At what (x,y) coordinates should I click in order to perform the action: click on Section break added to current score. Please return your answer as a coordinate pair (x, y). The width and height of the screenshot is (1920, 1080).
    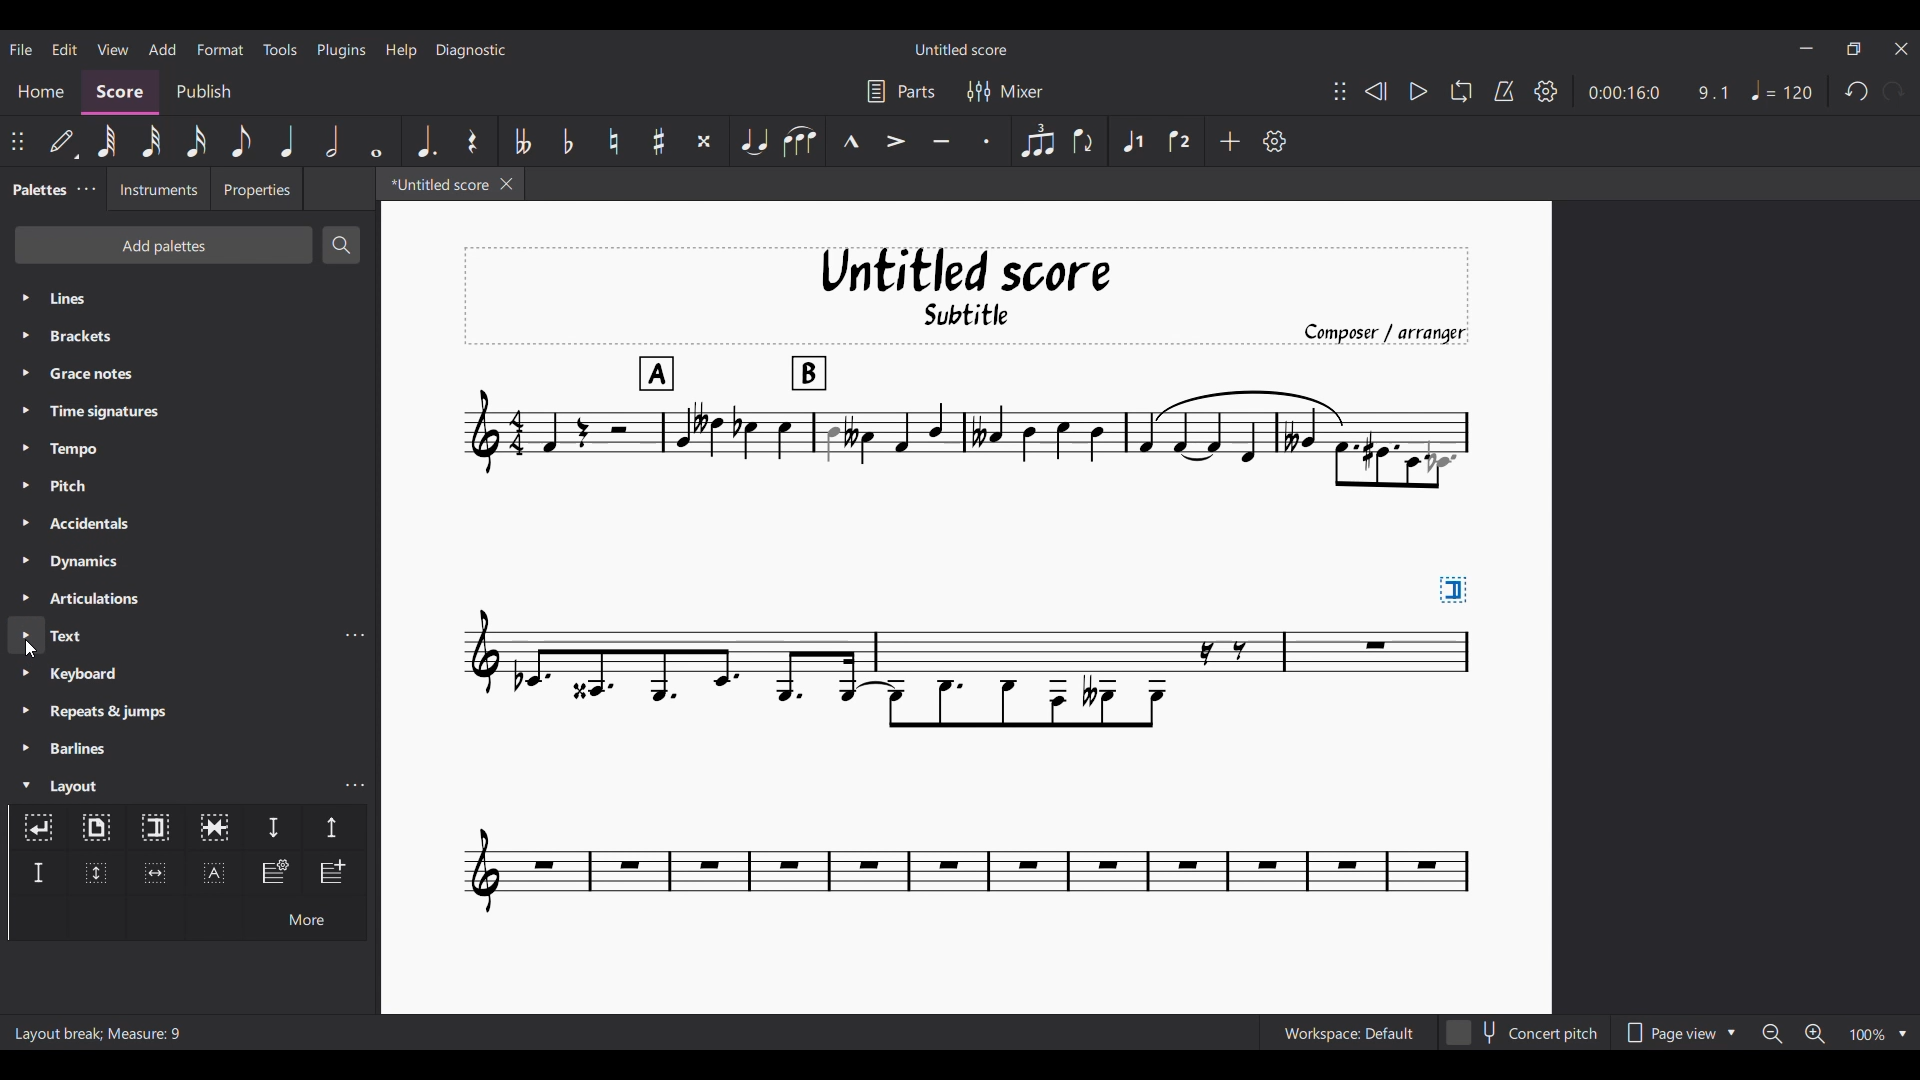
    Looking at the image, I should click on (965, 582).